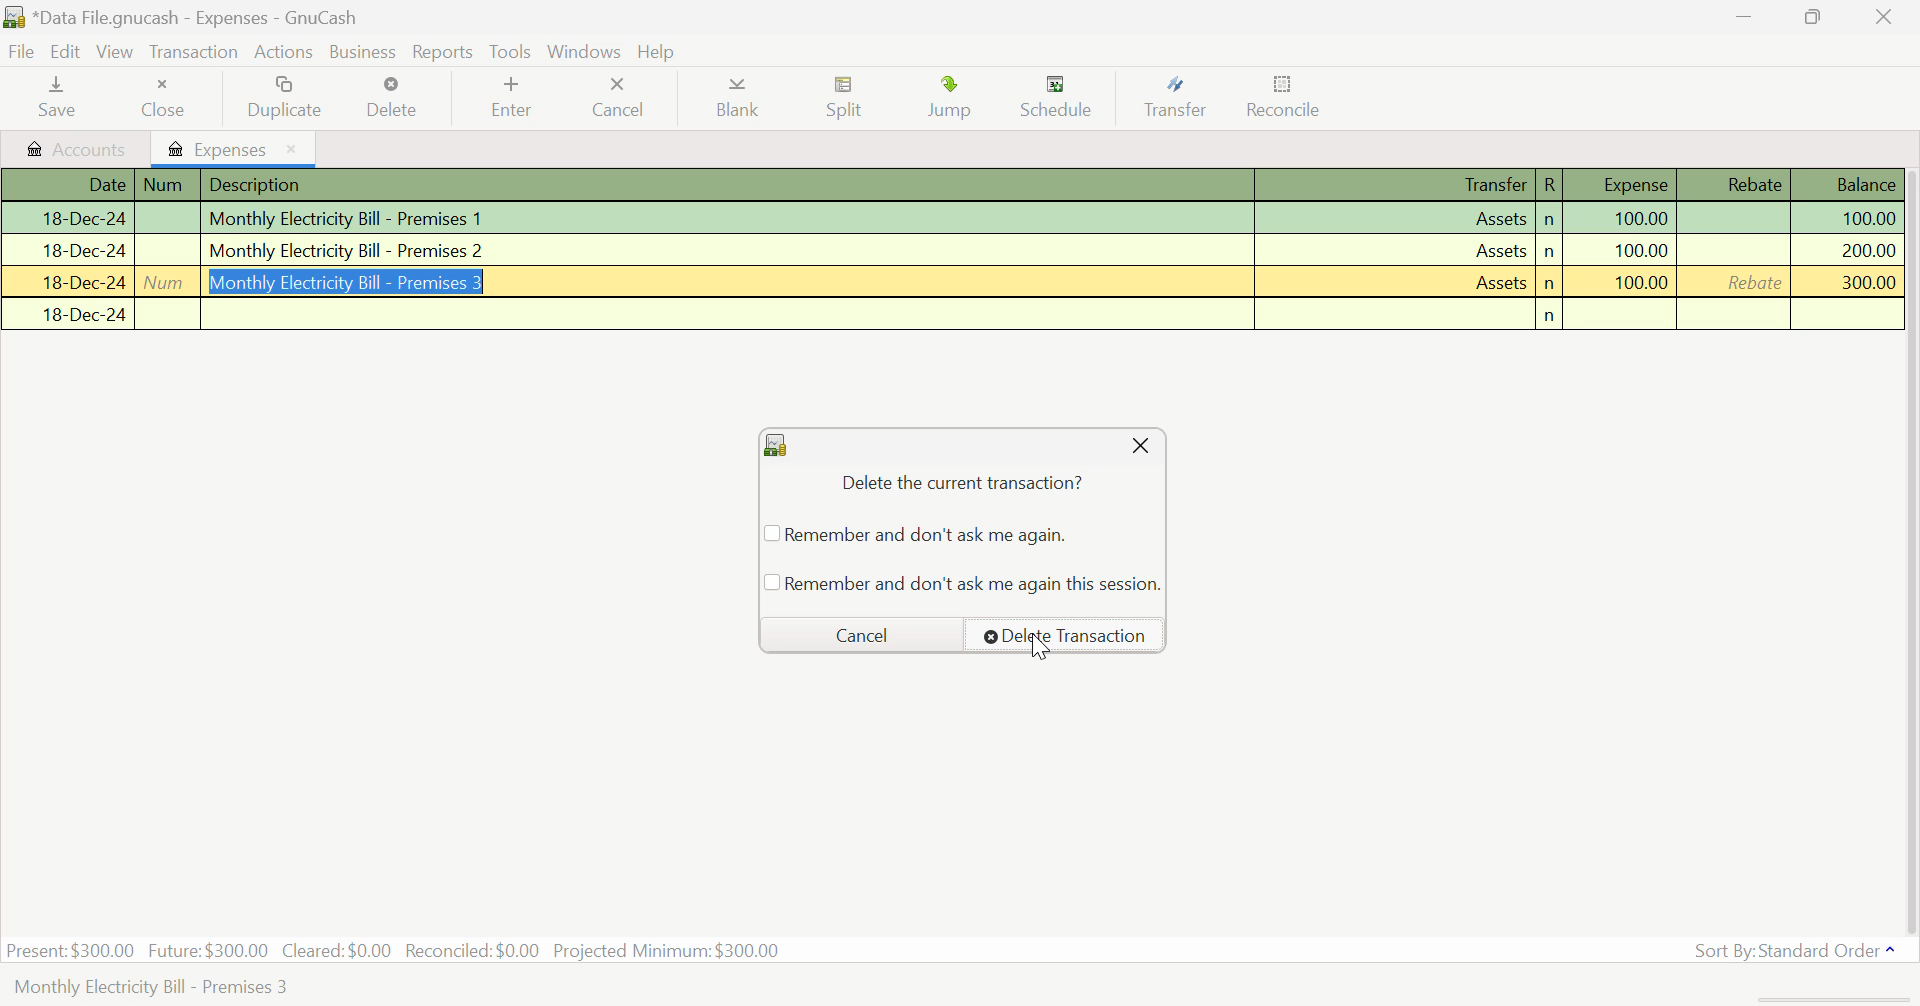 This screenshot has width=1920, height=1006. Describe the element at coordinates (286, 51) in the screenshot. I see `Actions` at that location.